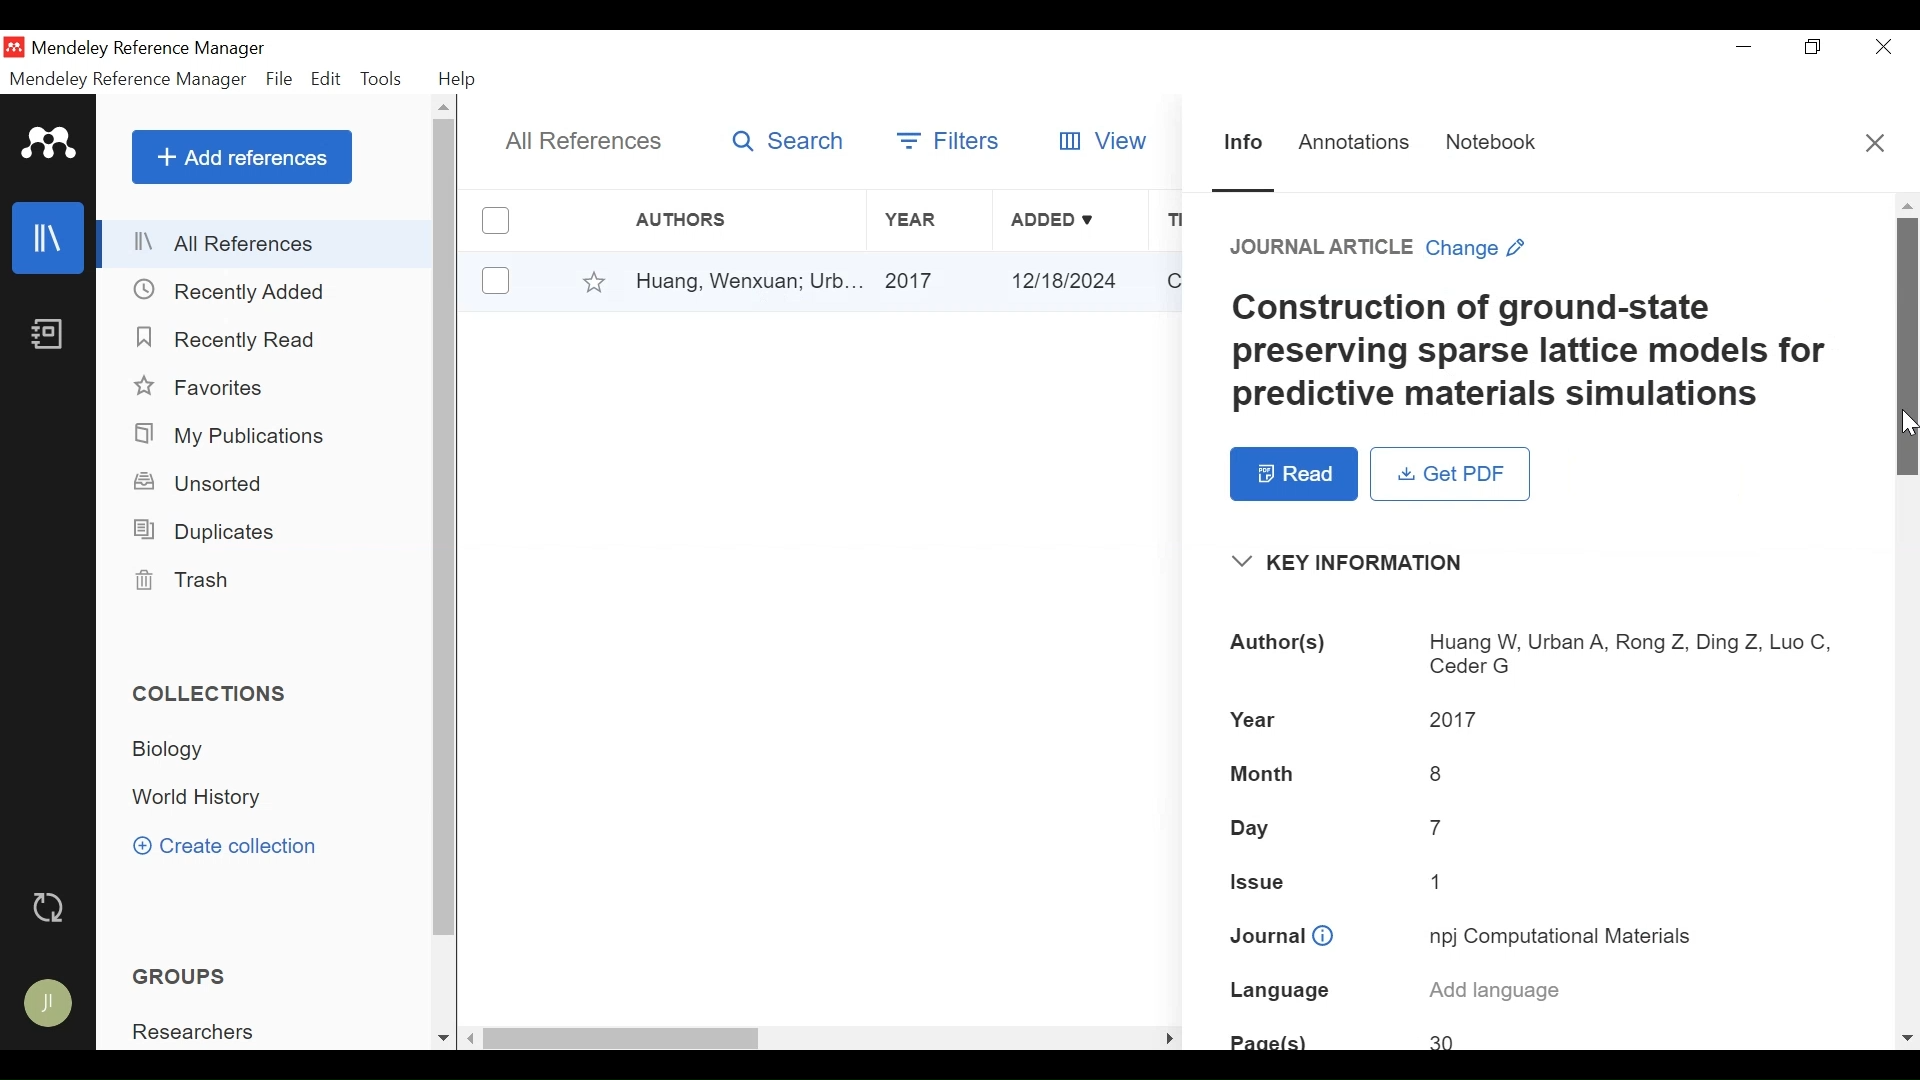 This screenshot has height=1080, width=1920. I want to click on 12/18/2024, so click(1070, 280).